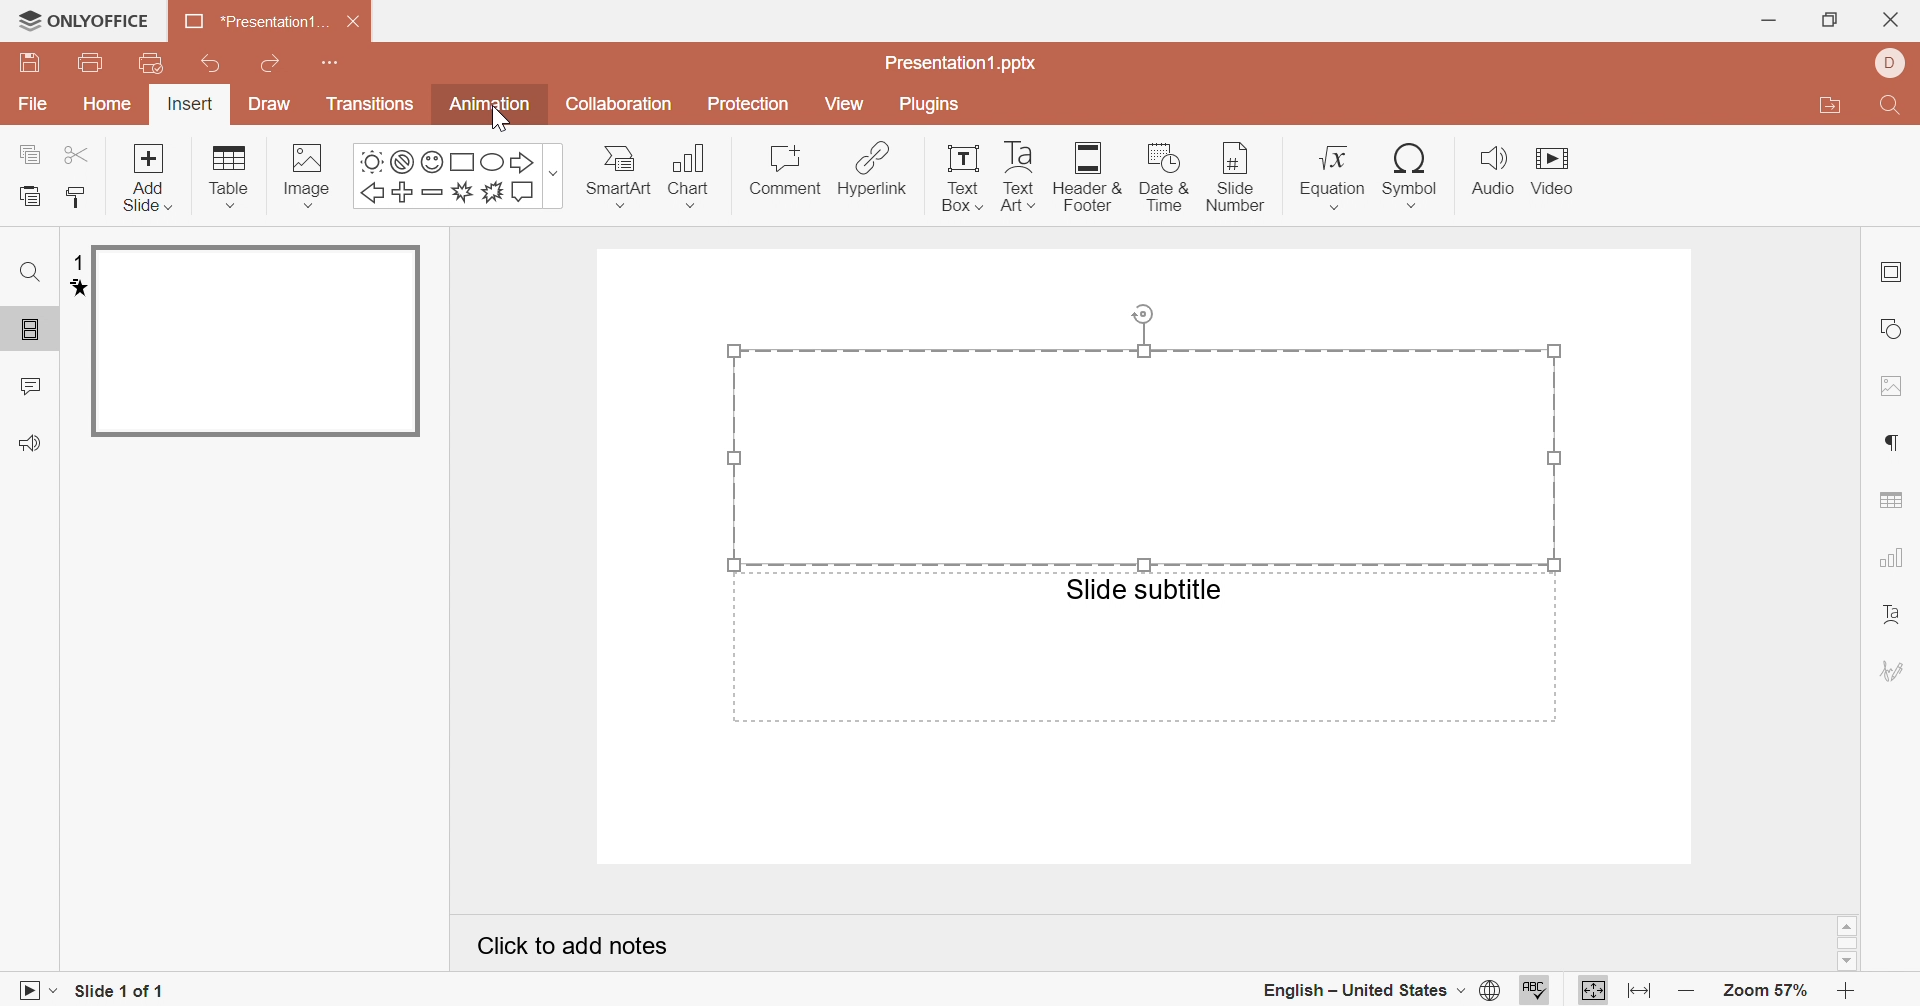 The width and height of the screenshot is (1920, 1006). I want to click on slide 1 of 1, so click(121, 992).